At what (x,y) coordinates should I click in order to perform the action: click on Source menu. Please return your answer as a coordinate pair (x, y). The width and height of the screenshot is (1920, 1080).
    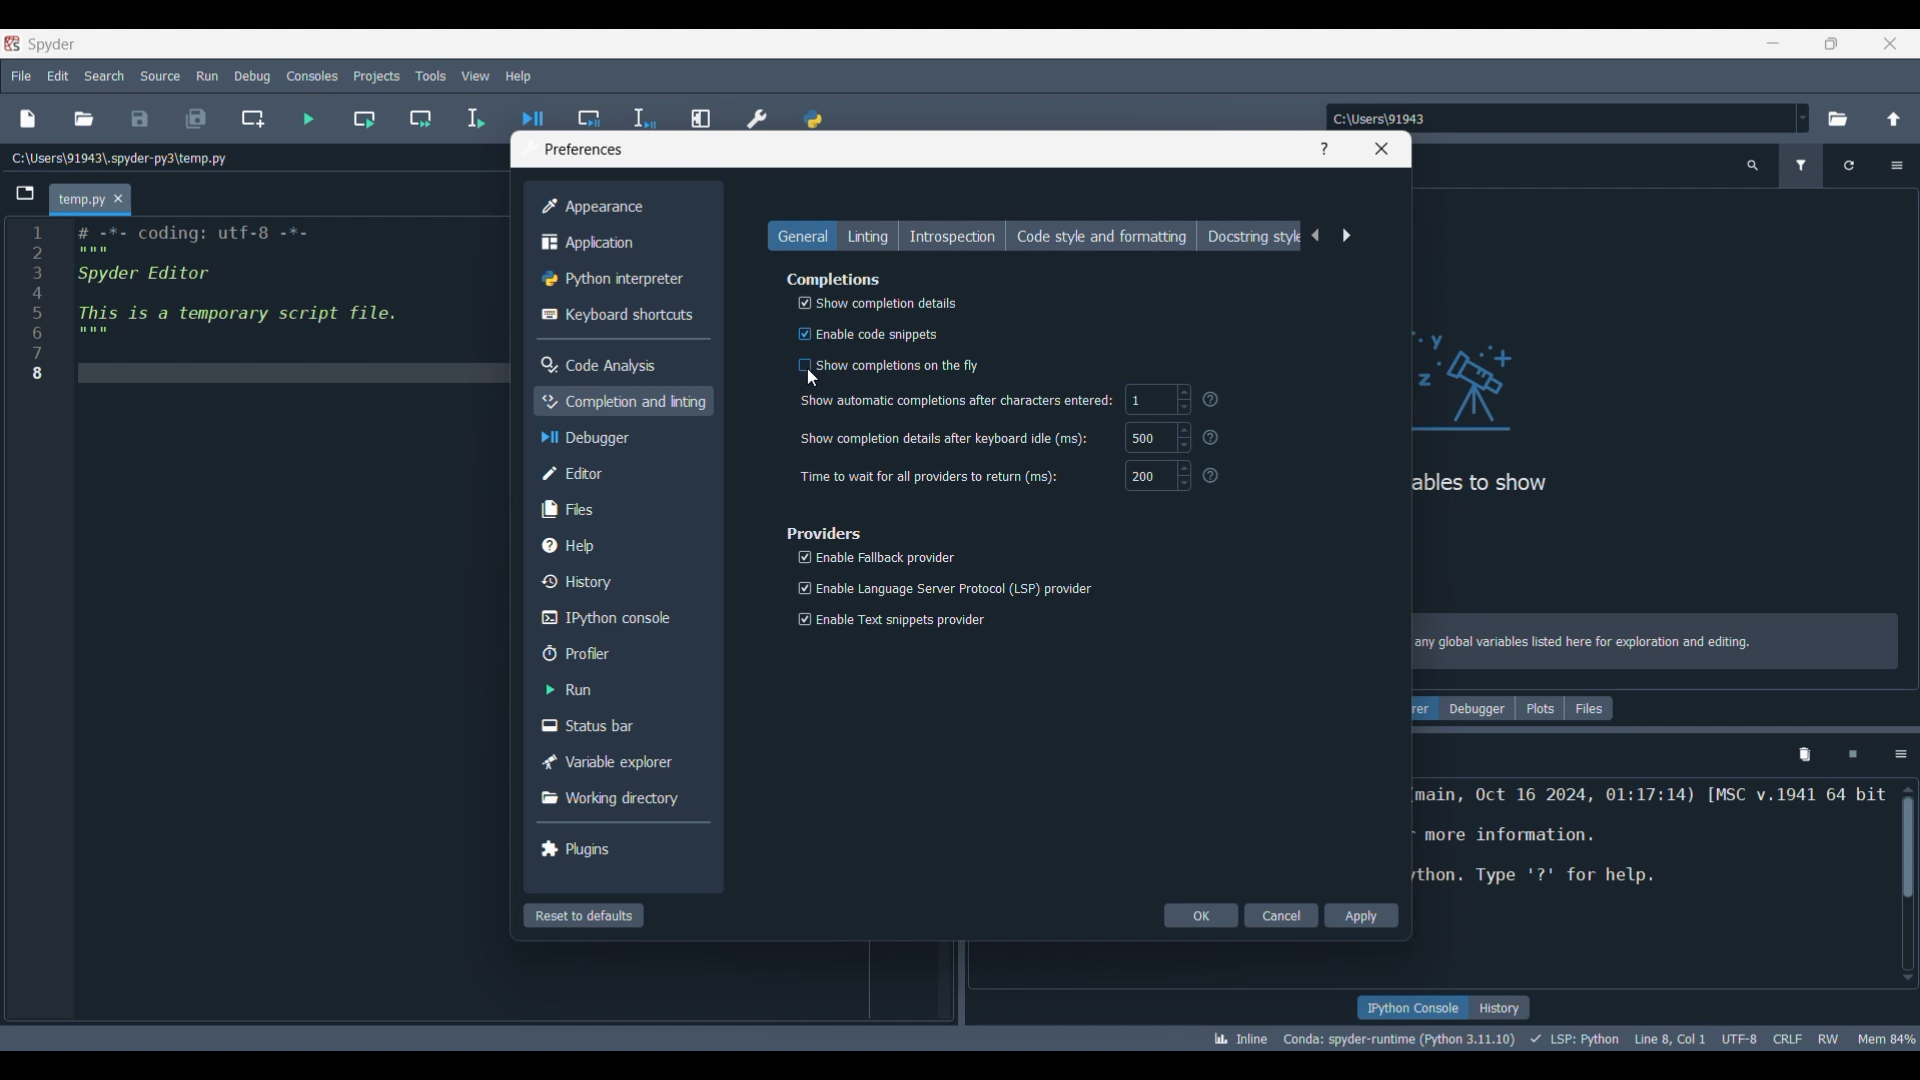
    Looking at the image, I should click on (161, 76).